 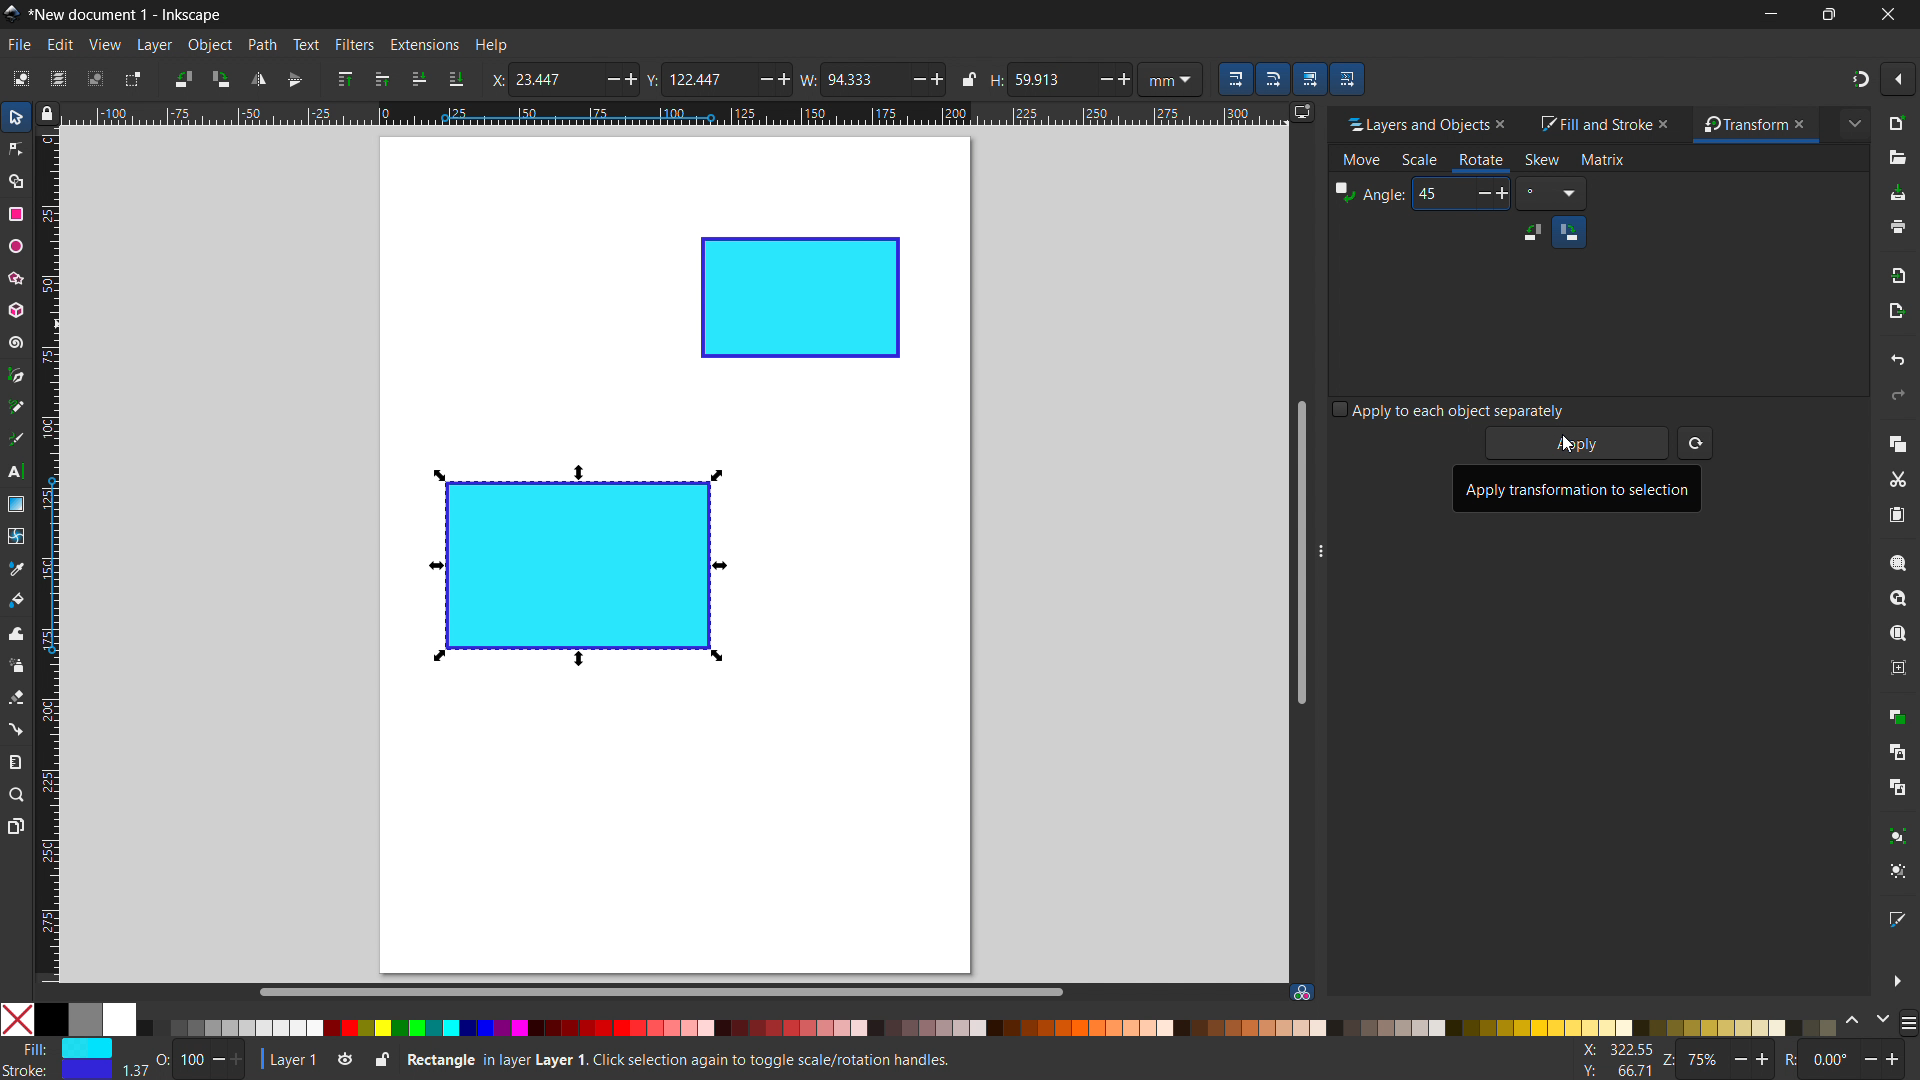 What do you see at coordinates (629, 79) in the screenshot?
I see `Add/ increase` at bounding box center [629, 79].